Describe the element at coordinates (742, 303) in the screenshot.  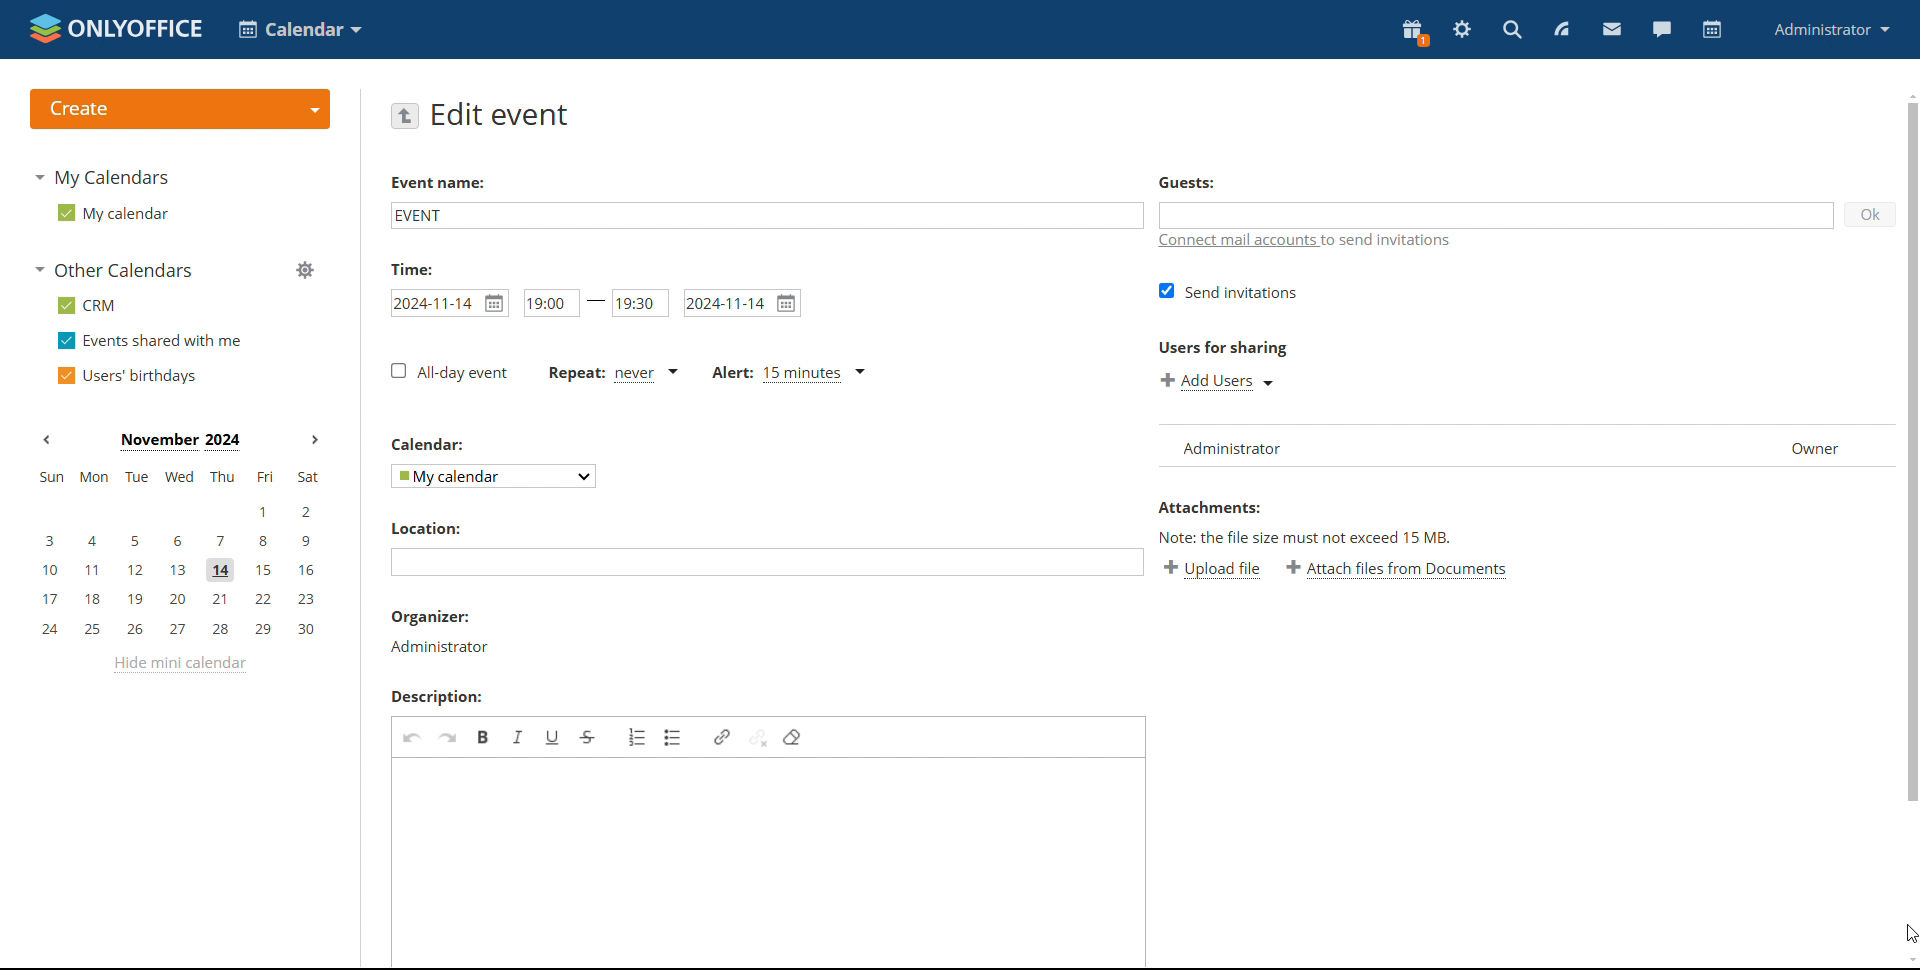
I see `end date` at that location.